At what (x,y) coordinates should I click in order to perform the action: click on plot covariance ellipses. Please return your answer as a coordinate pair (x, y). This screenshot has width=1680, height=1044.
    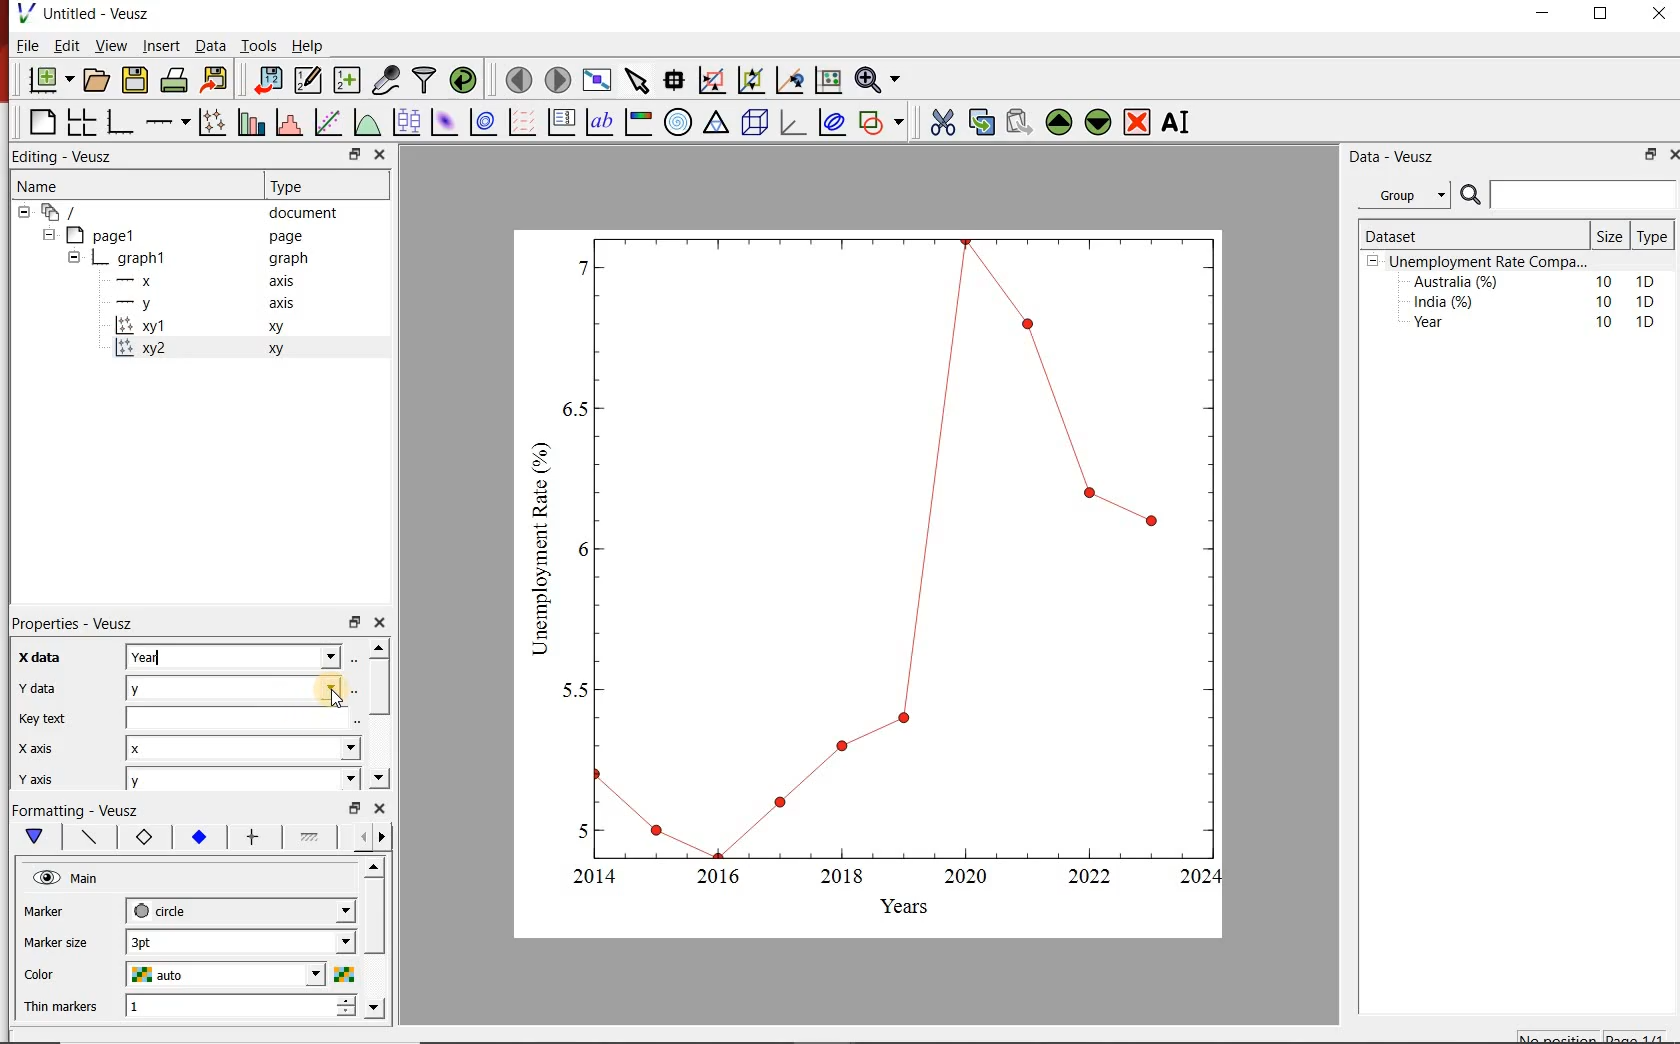
    Looking at the image, I should click on (833, 122).